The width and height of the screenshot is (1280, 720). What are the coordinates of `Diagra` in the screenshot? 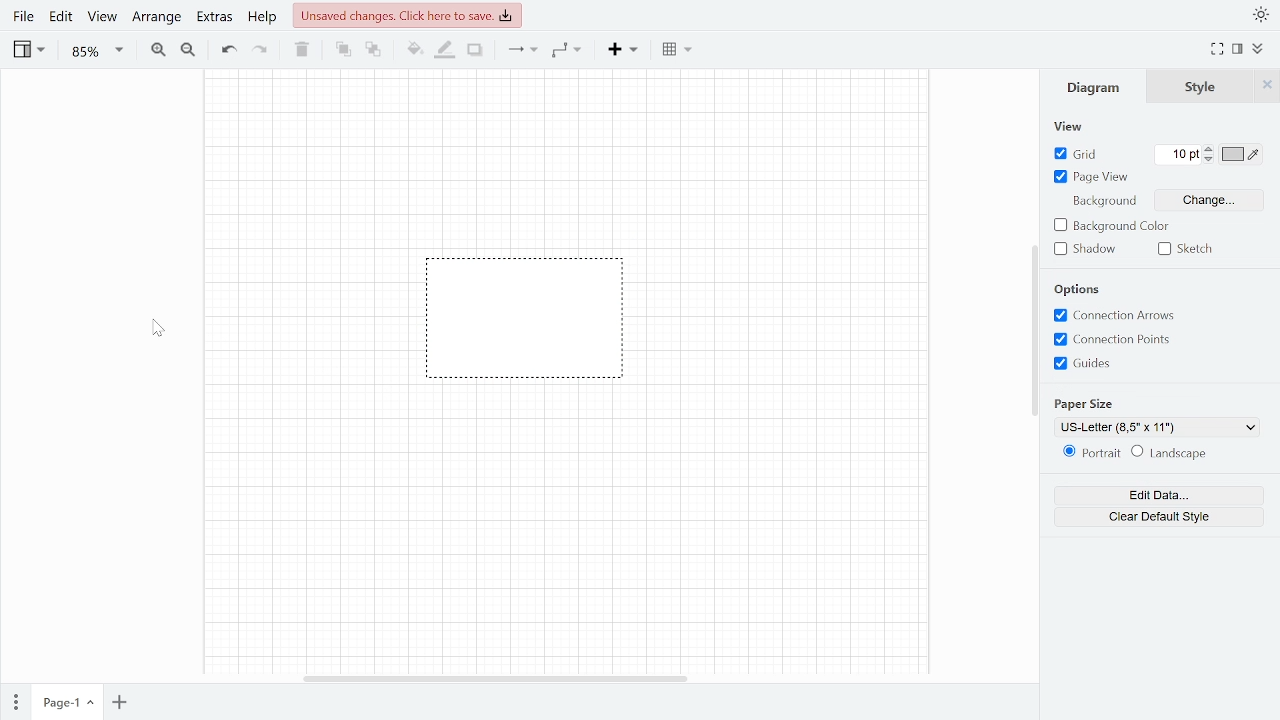 It's located at (1094, 88).